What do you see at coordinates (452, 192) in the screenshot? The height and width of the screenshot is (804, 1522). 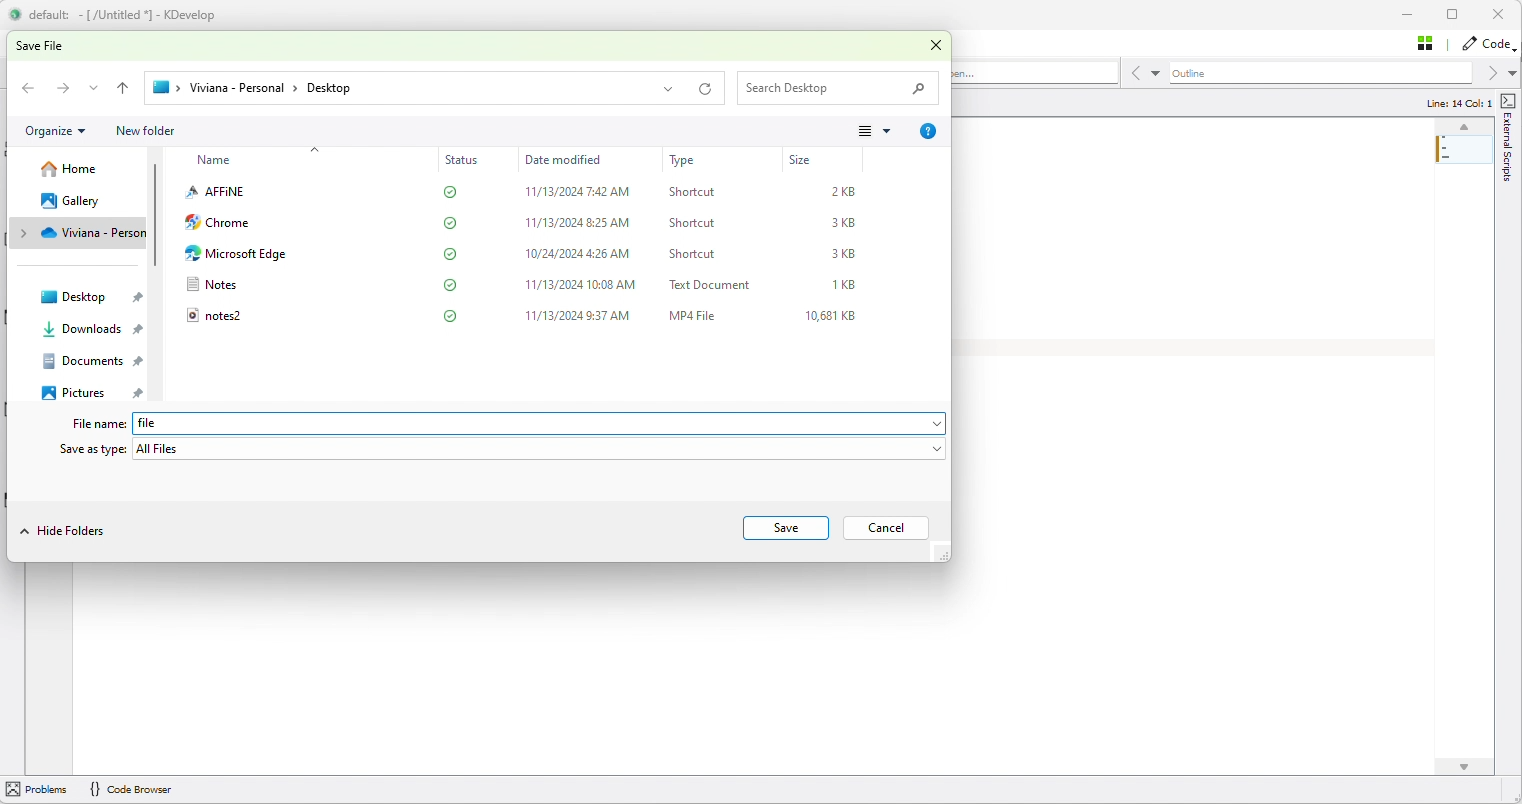 I see `saved to cloud` at bounding box center [452, 192].